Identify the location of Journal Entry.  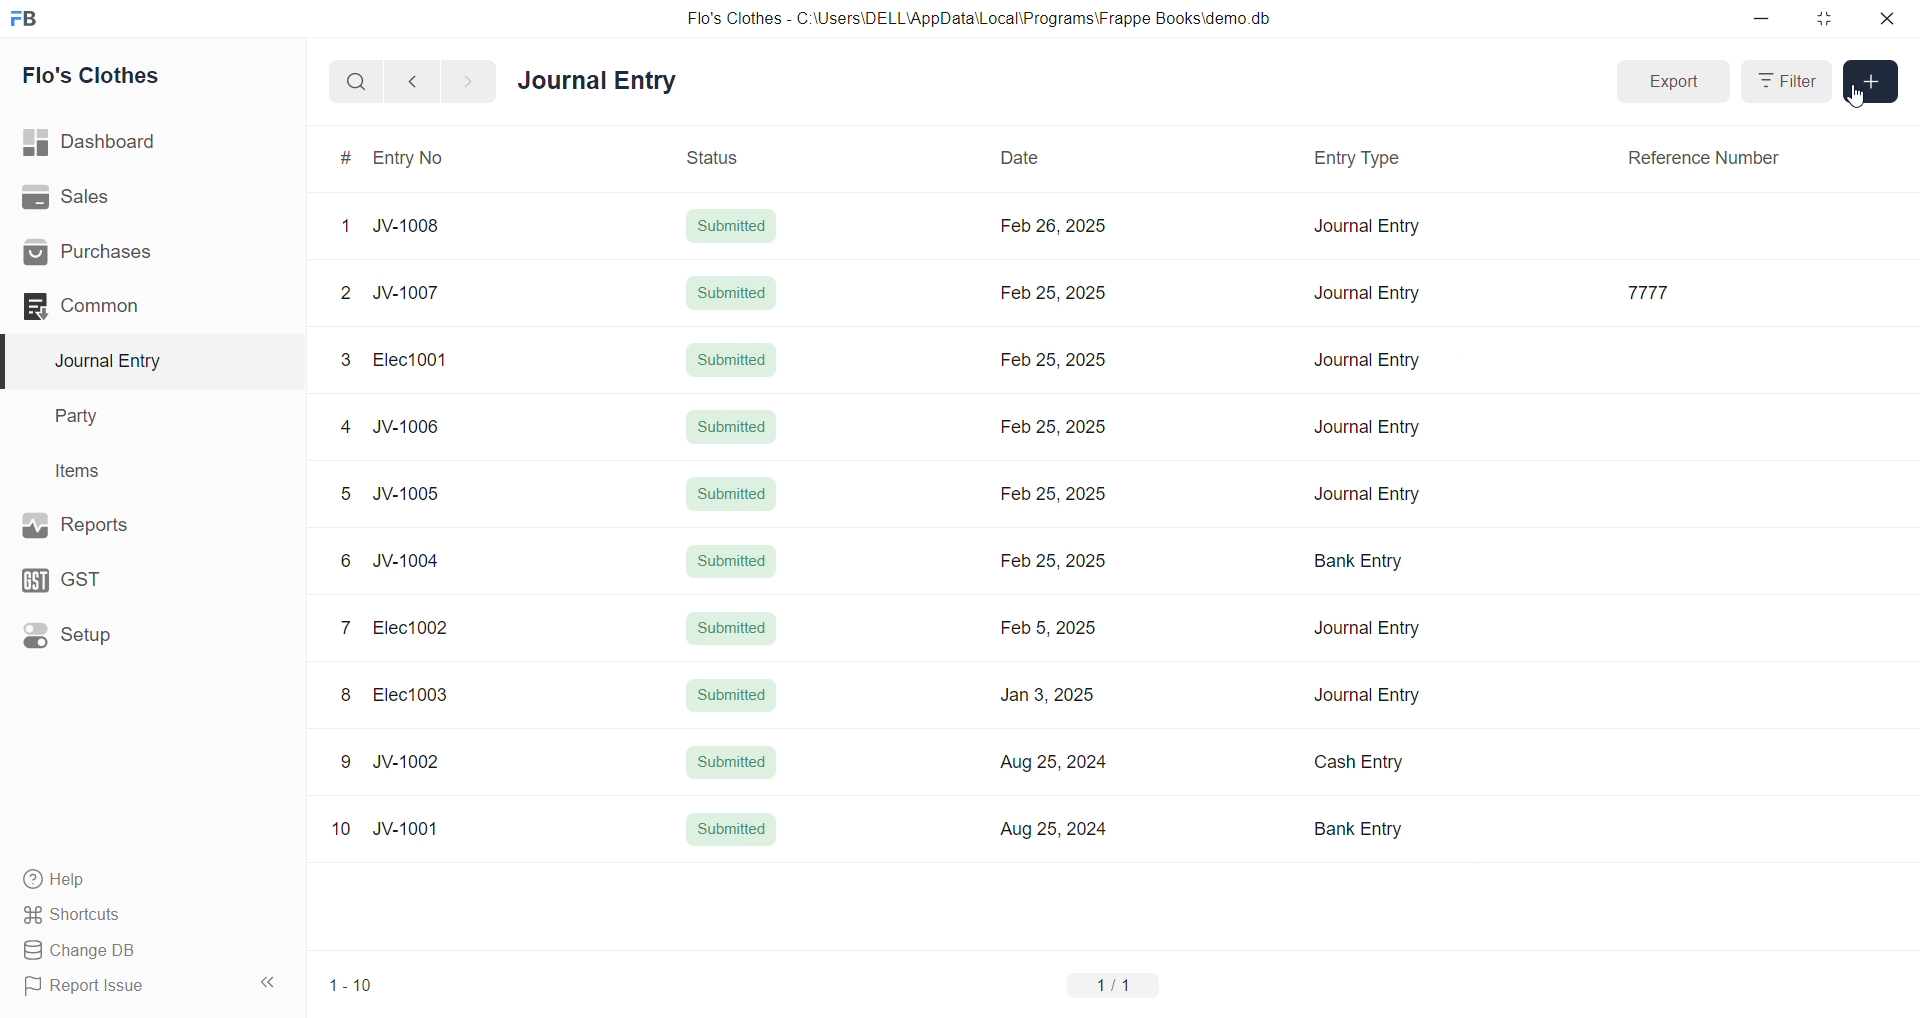
(1367, 294).